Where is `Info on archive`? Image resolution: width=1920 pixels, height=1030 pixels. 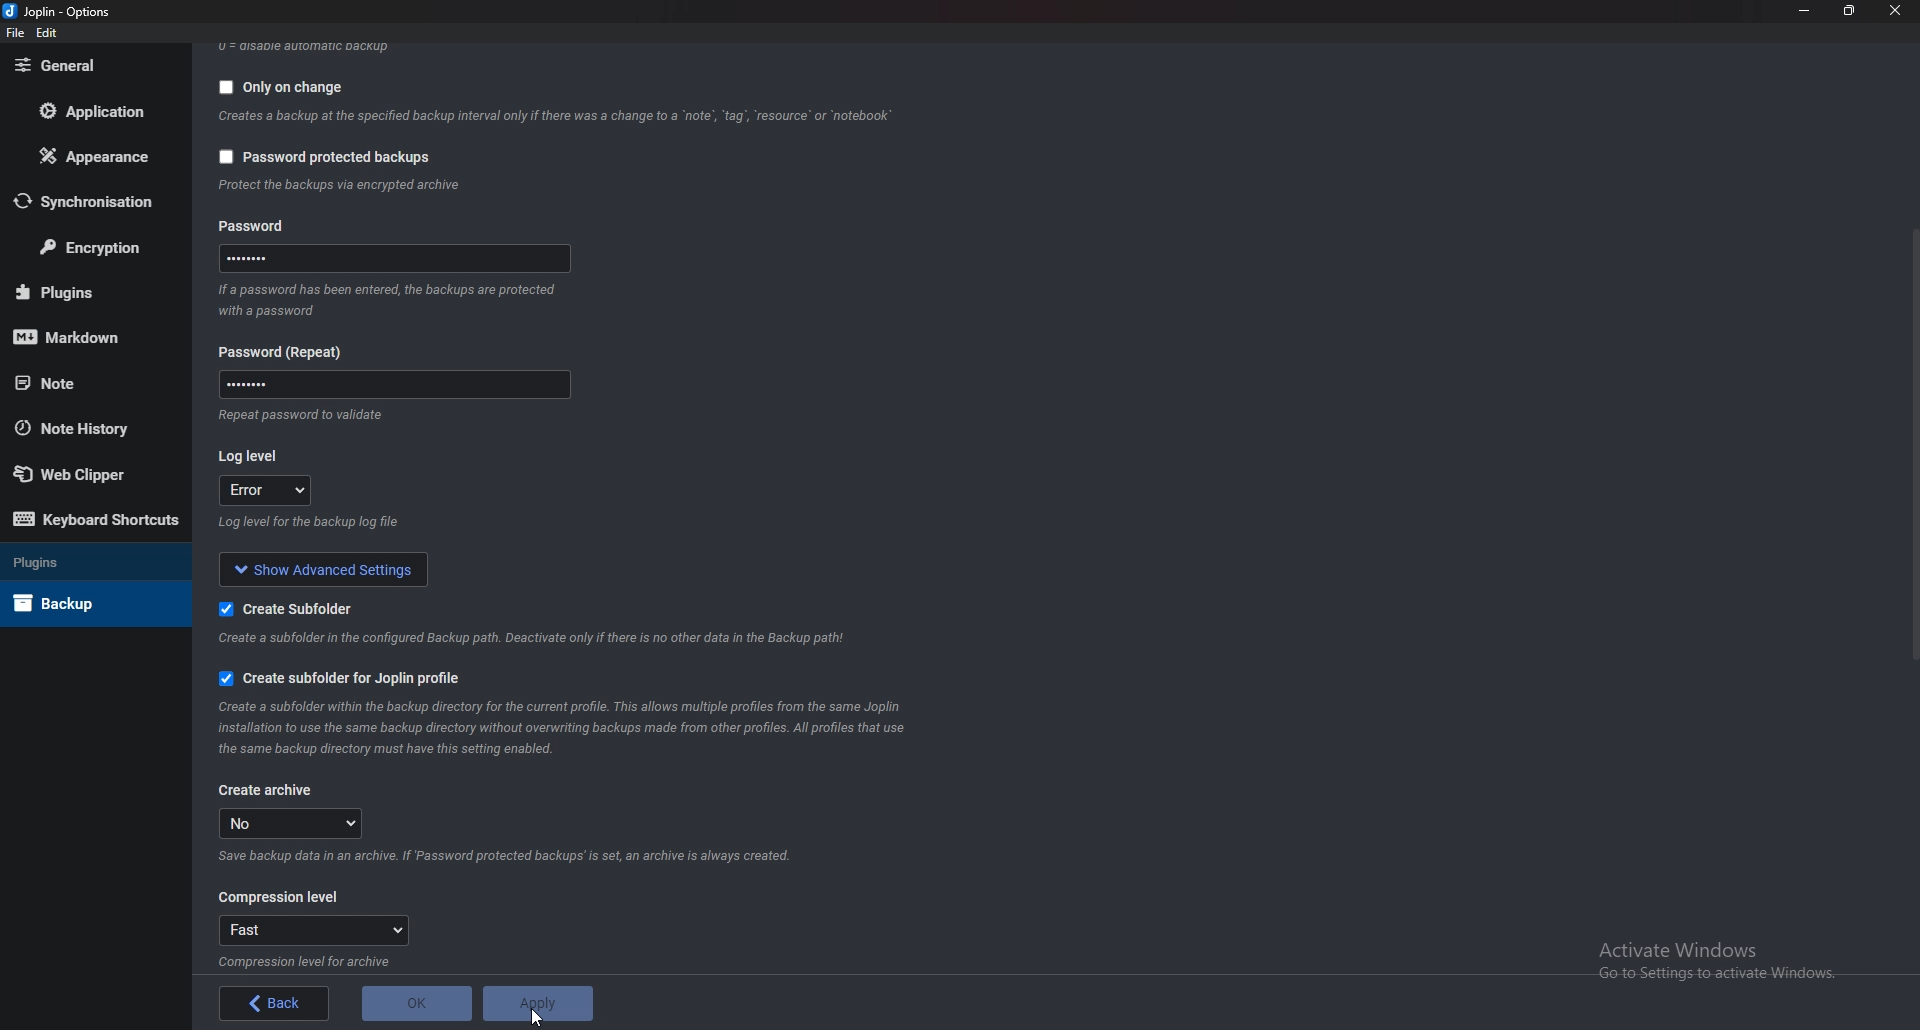
Info on archive is located at coordinates (511, 856).